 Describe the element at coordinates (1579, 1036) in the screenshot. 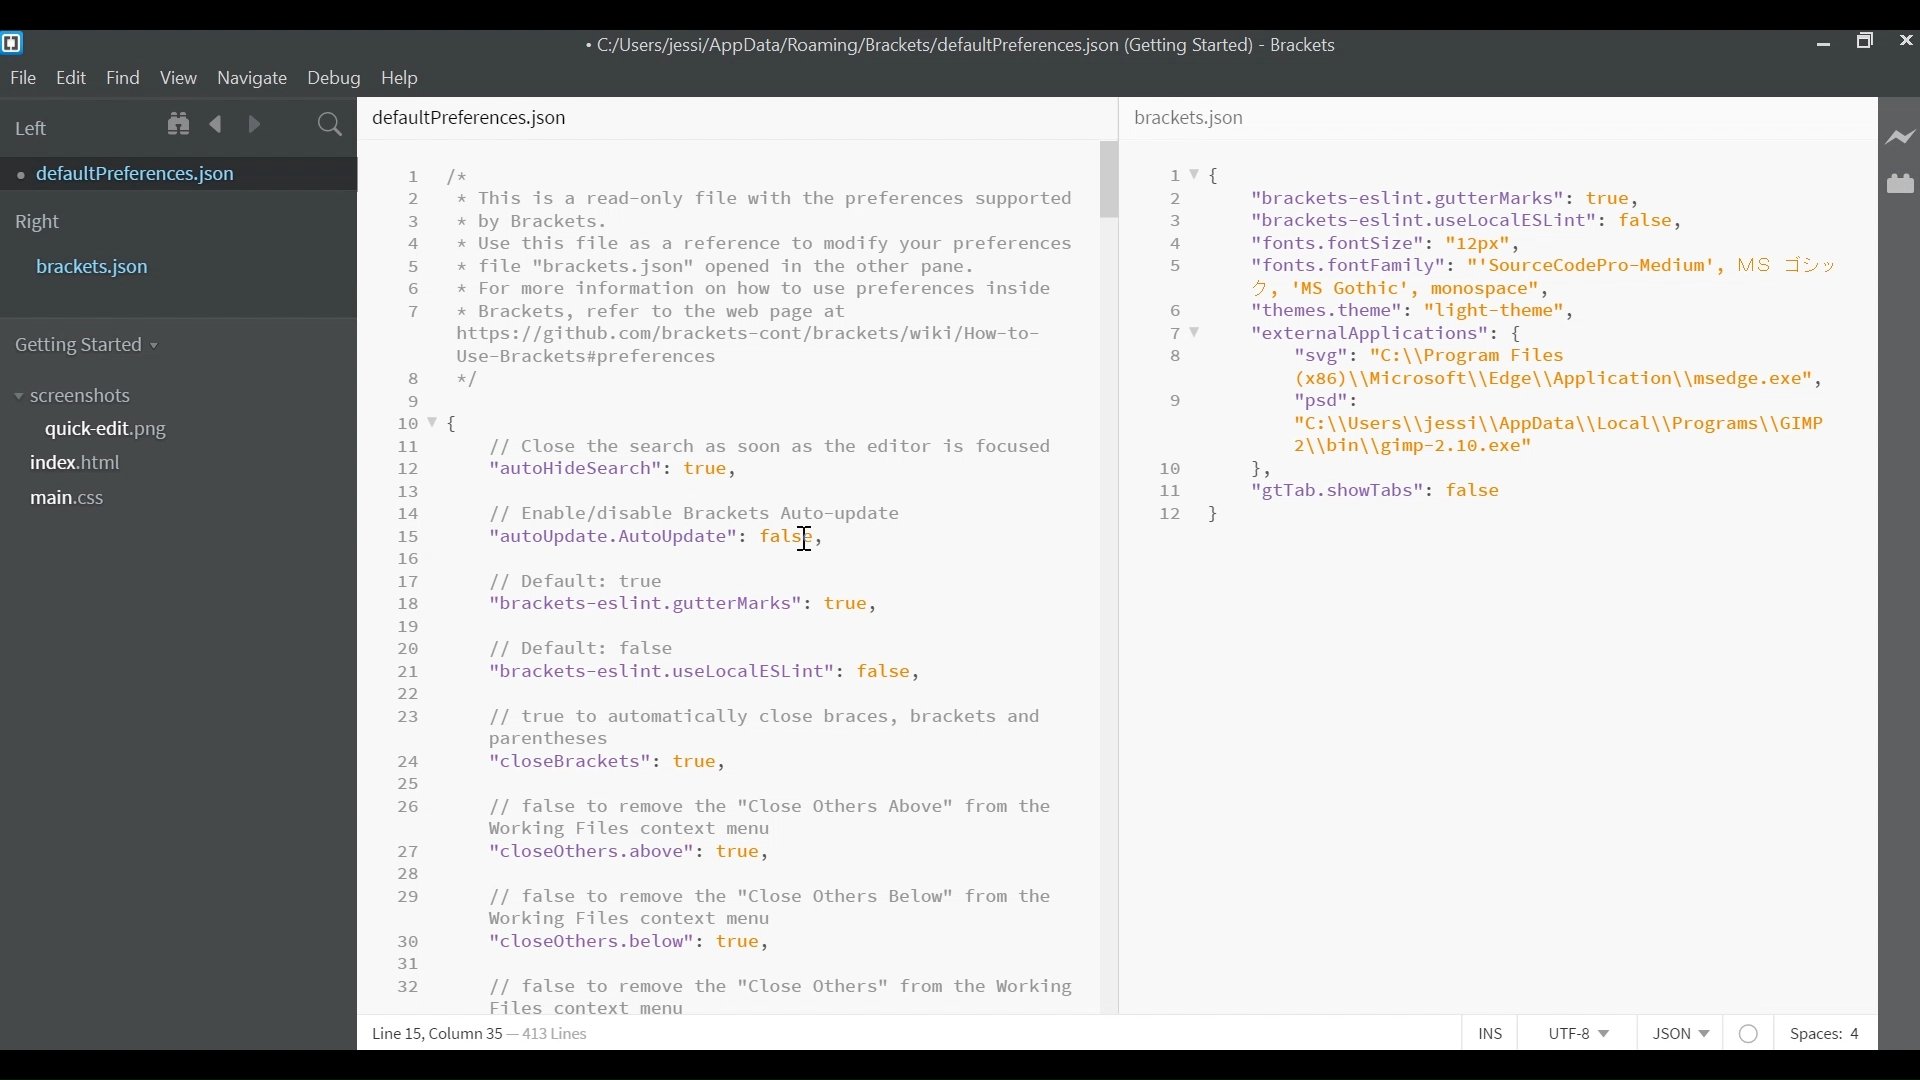

I see `Select File Encoding` at that location.